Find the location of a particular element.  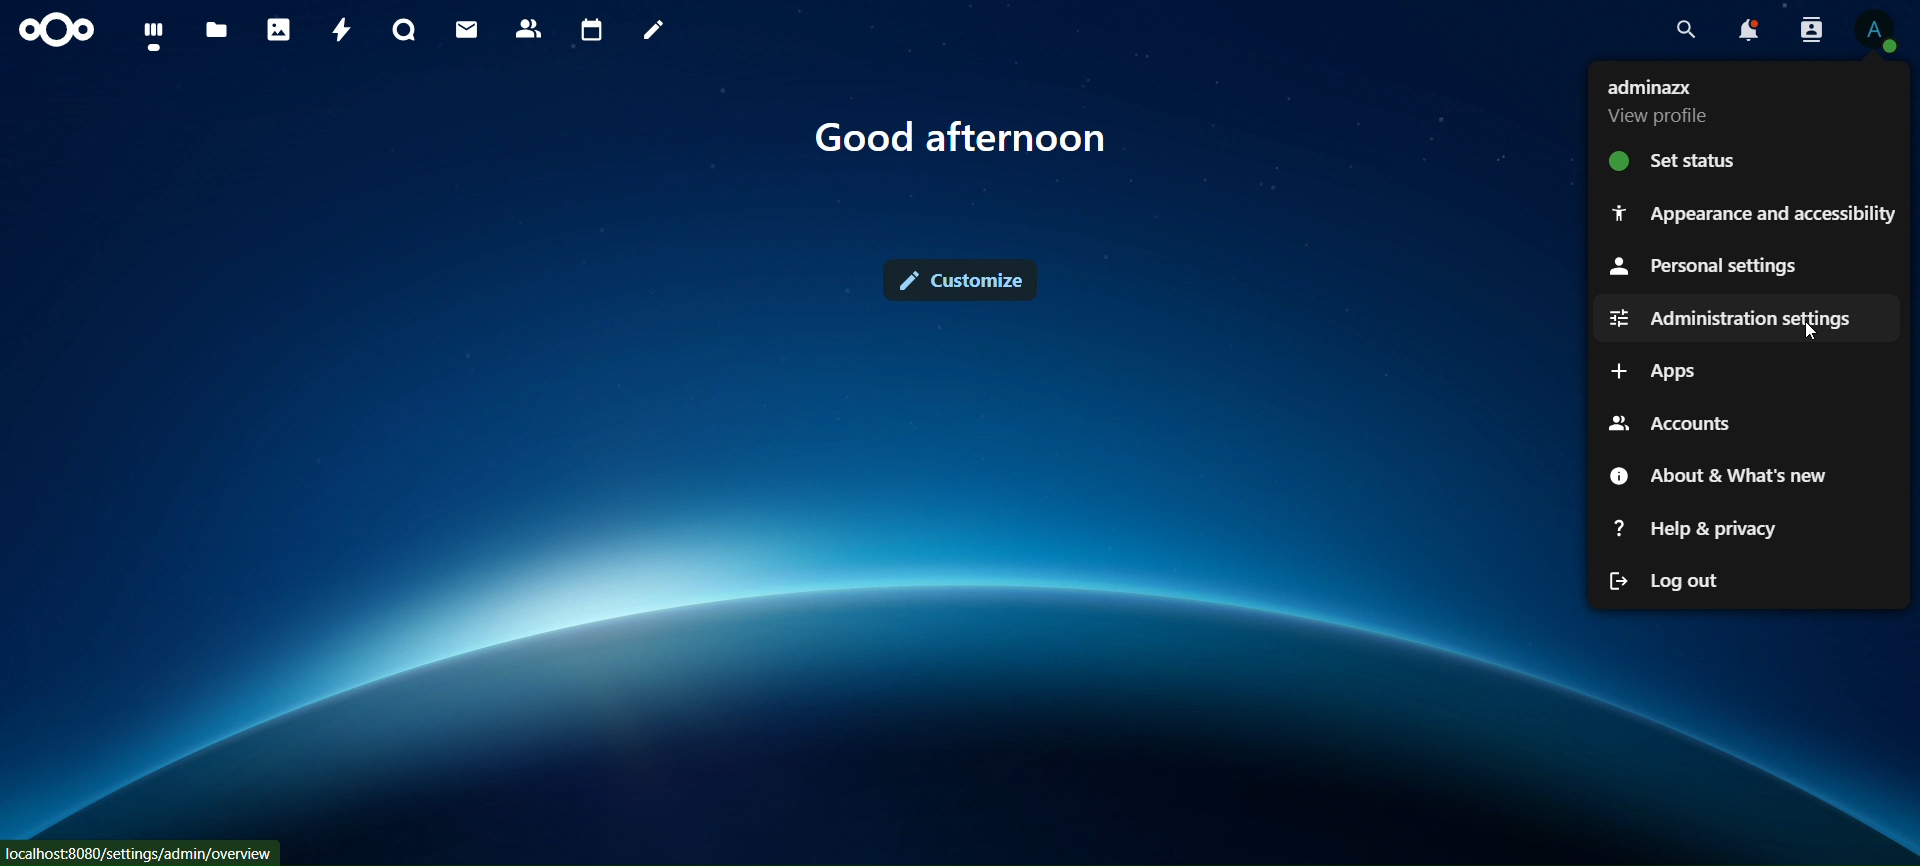

View Profile is located at coordinates (1881, 32).